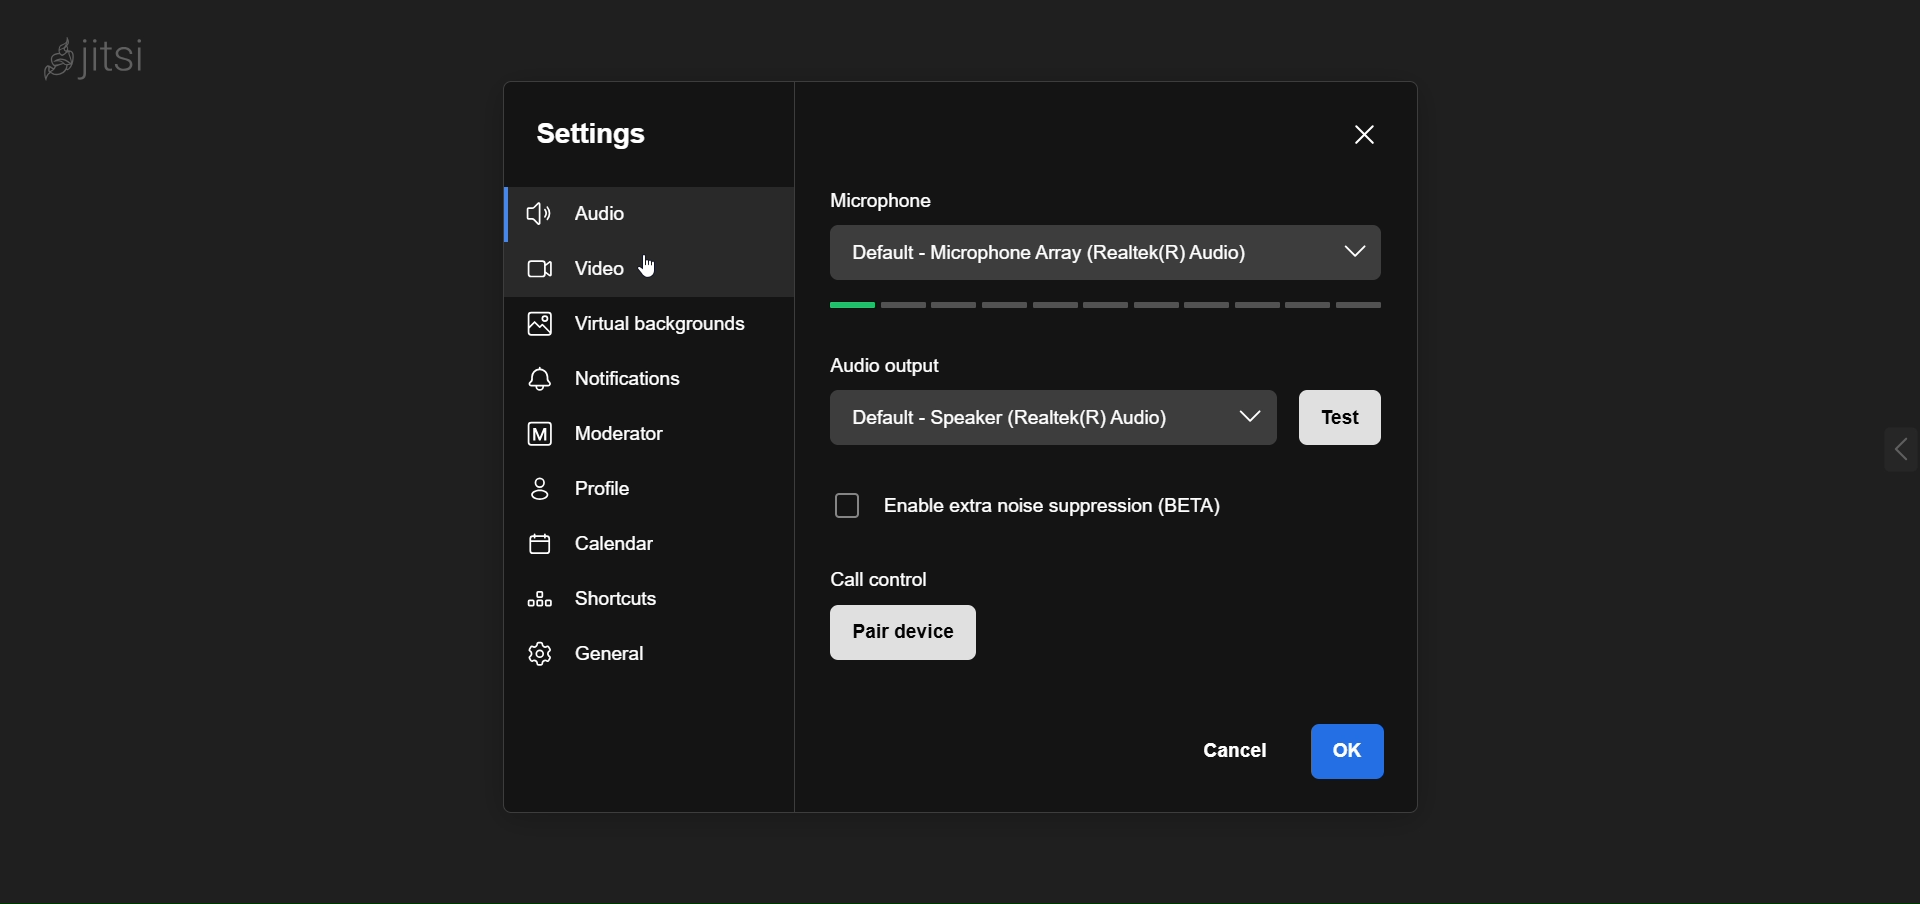 This screenshot has height=904, width=1920. What do you see at coordinates (1042, 506) in the screenshot?
I see `enable noise suppression (BETA)` at bounding box center [1042, 506].